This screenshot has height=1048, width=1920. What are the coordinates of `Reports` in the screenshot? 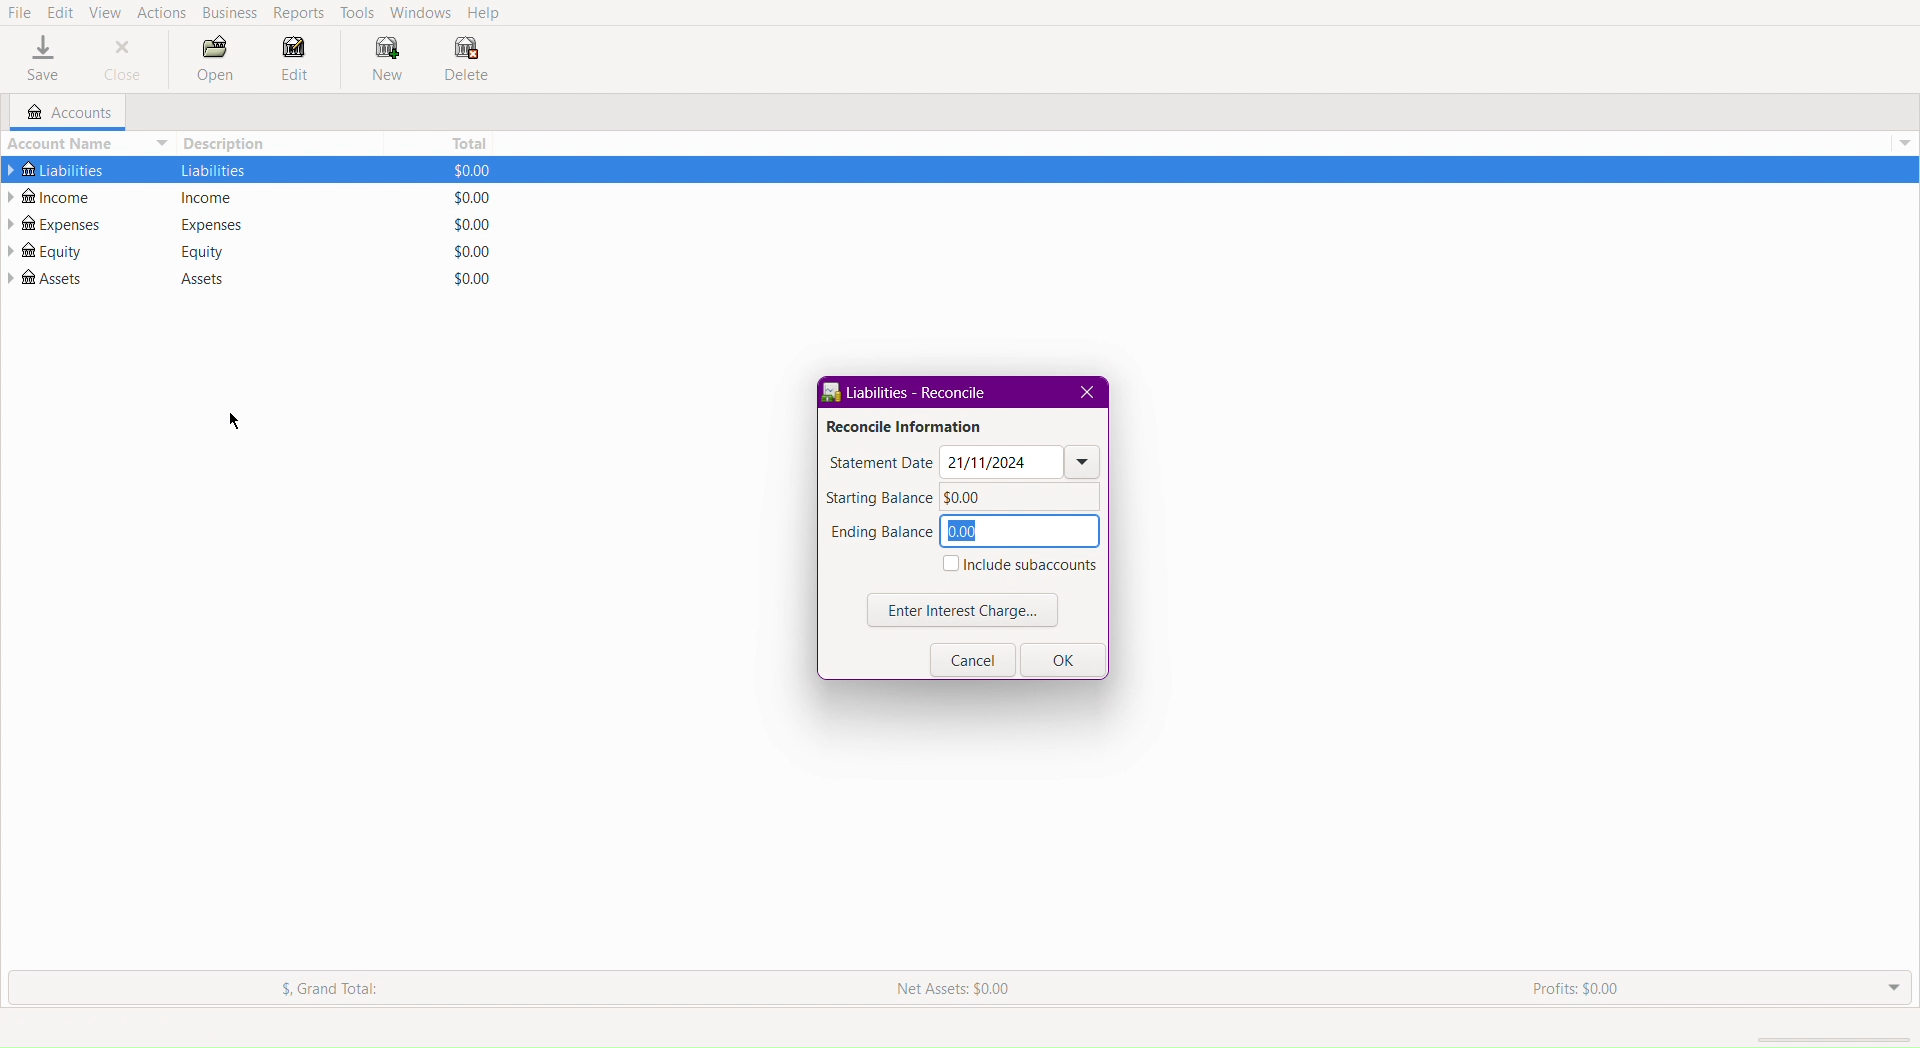 It's located at (298, 12).